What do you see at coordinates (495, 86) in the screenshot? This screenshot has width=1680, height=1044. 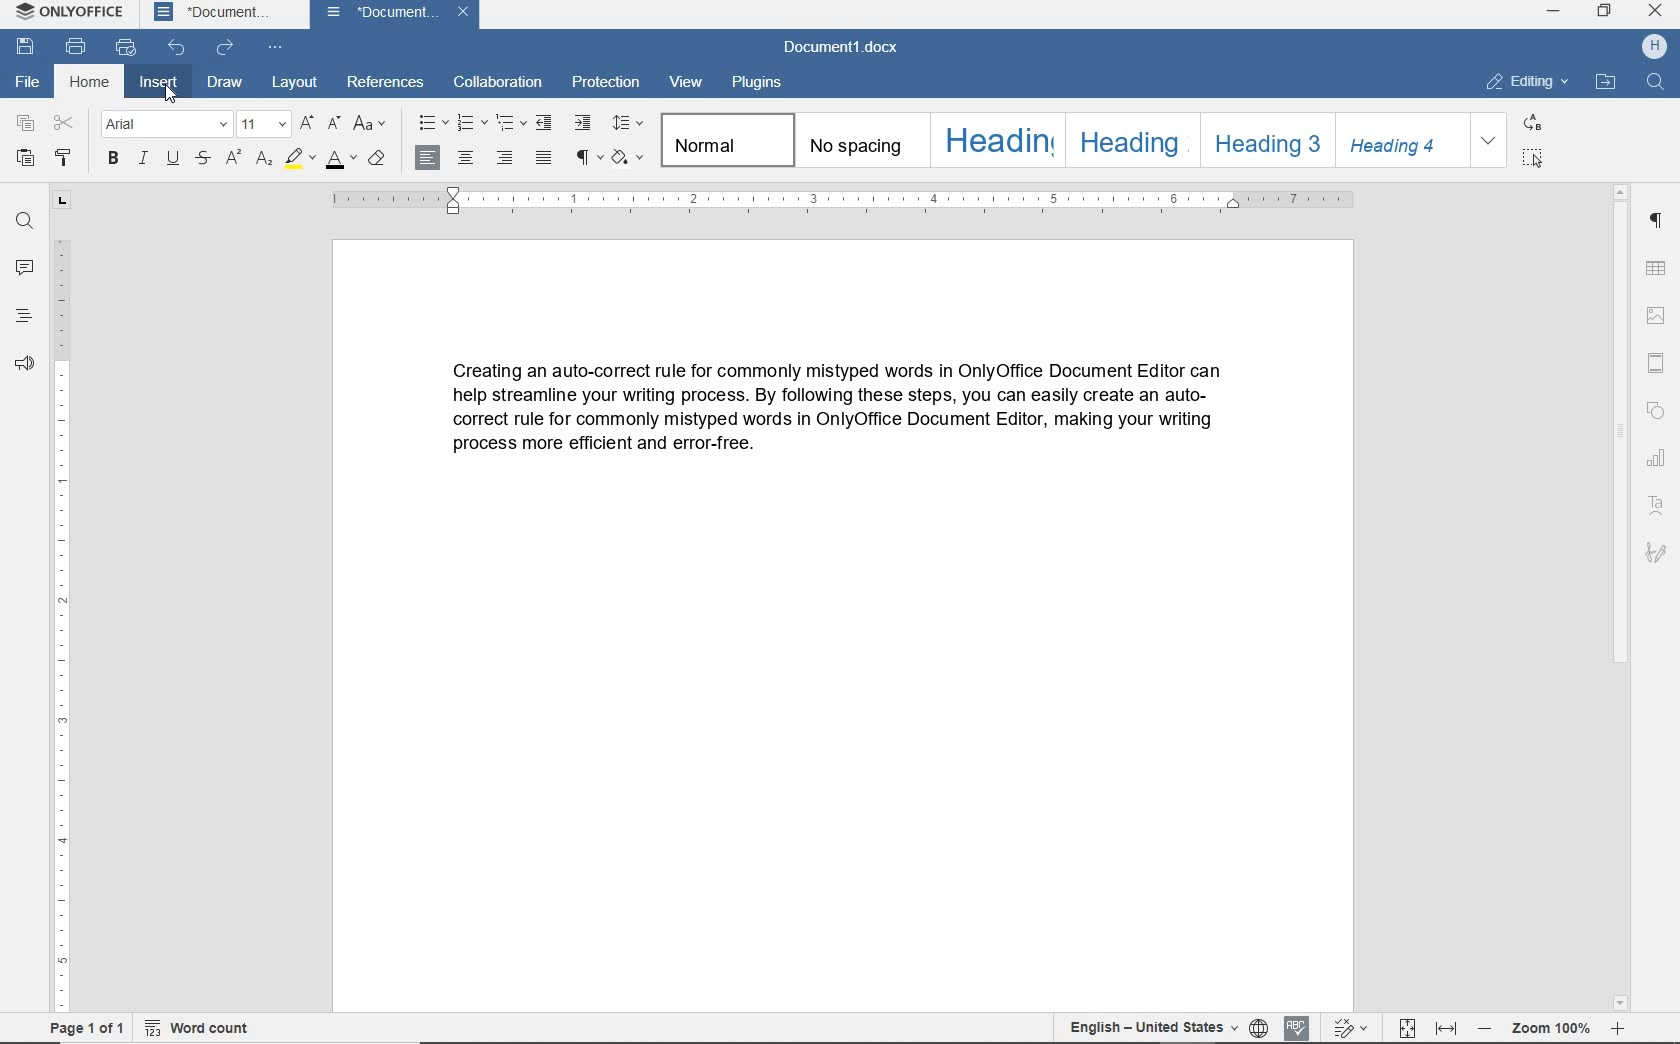 I see `collaboration` at bounding box center [495, 86].